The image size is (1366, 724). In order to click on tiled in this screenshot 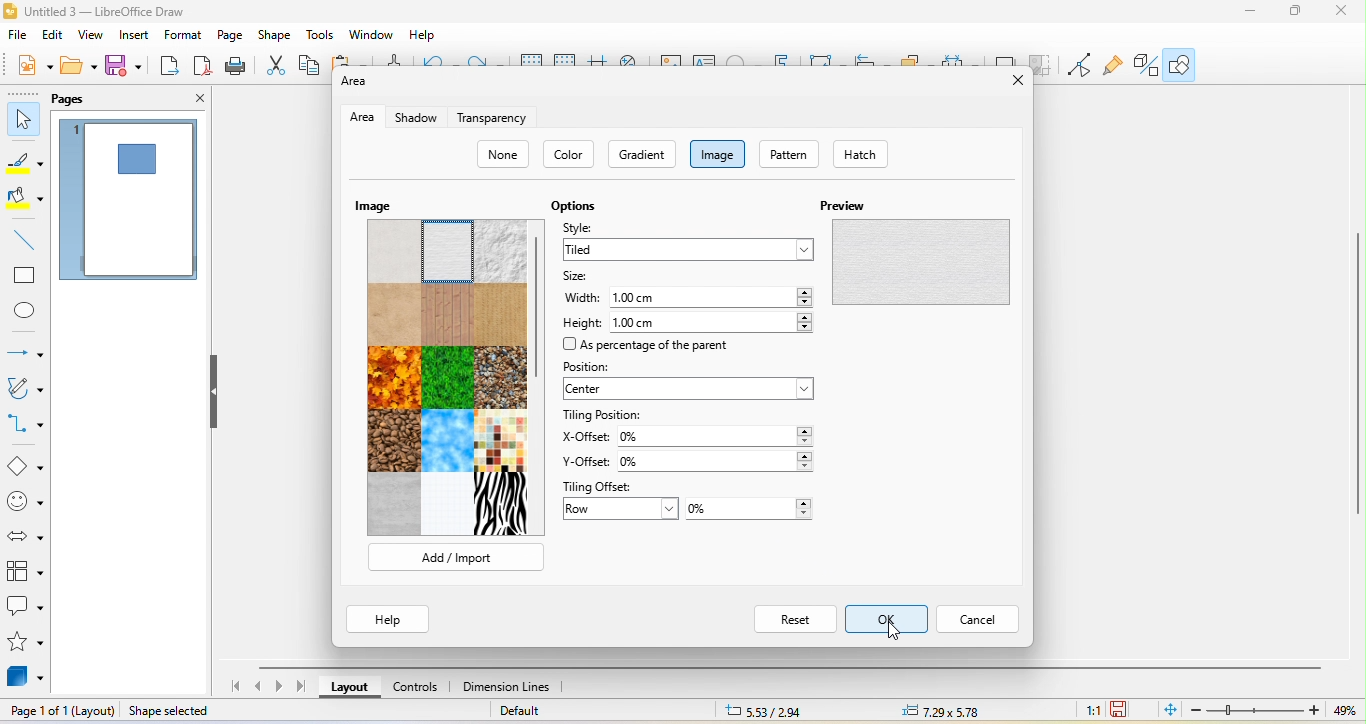, I will do `click(688, 249)`.